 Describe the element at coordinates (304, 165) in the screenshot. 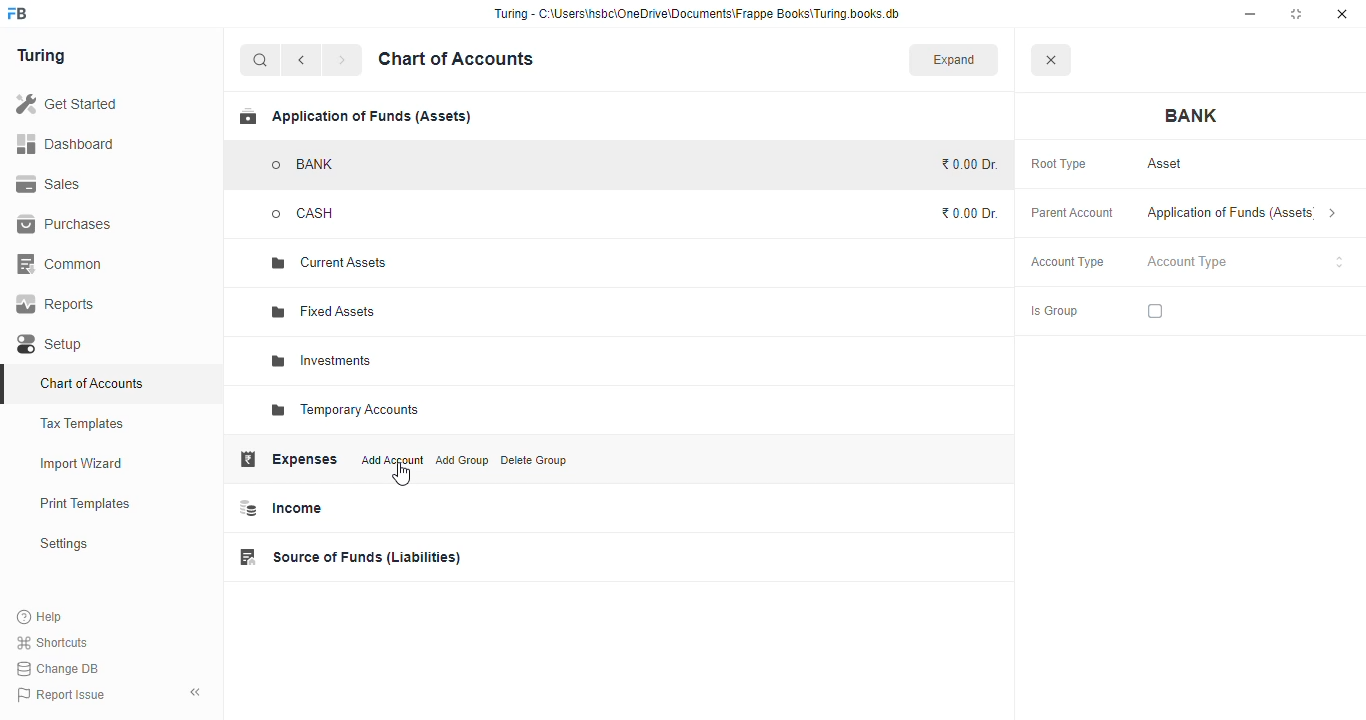

I see `BANK ` at that location.